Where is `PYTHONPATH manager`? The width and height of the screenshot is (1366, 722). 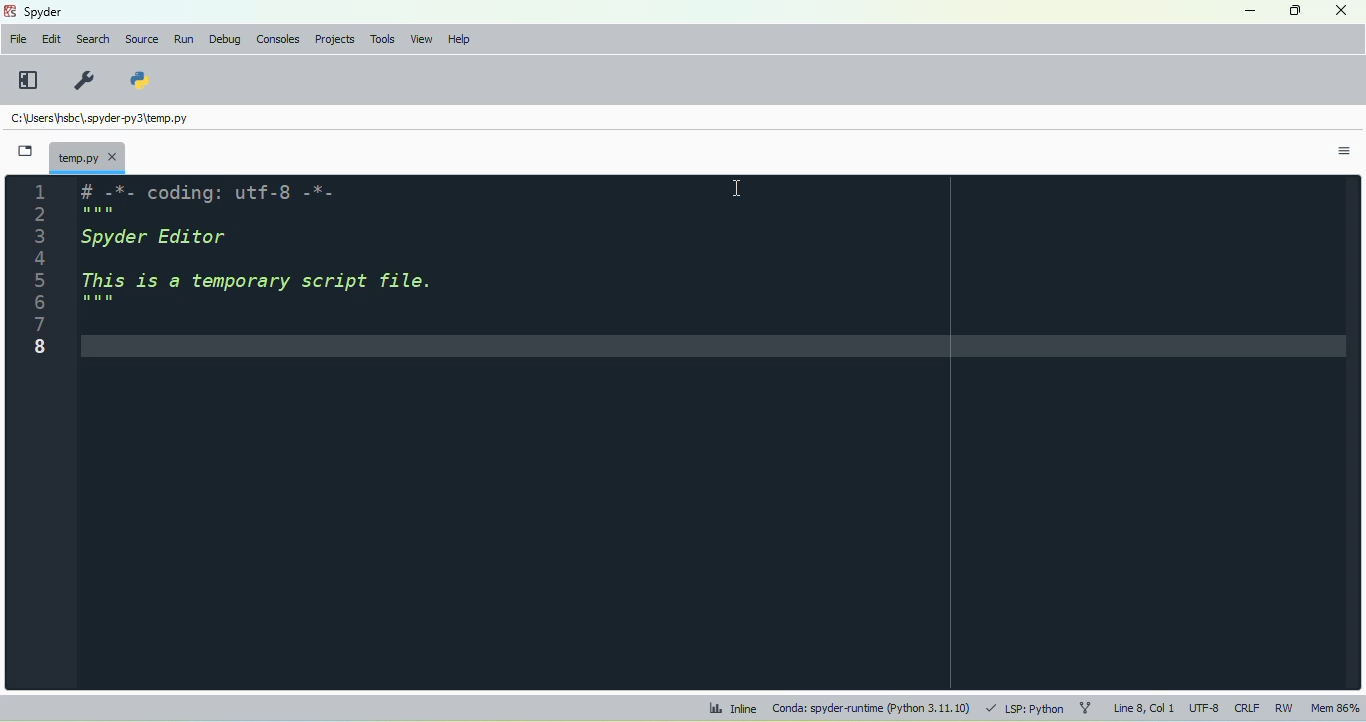
PYTHONPATH manager is located at coordinates (143, 75).